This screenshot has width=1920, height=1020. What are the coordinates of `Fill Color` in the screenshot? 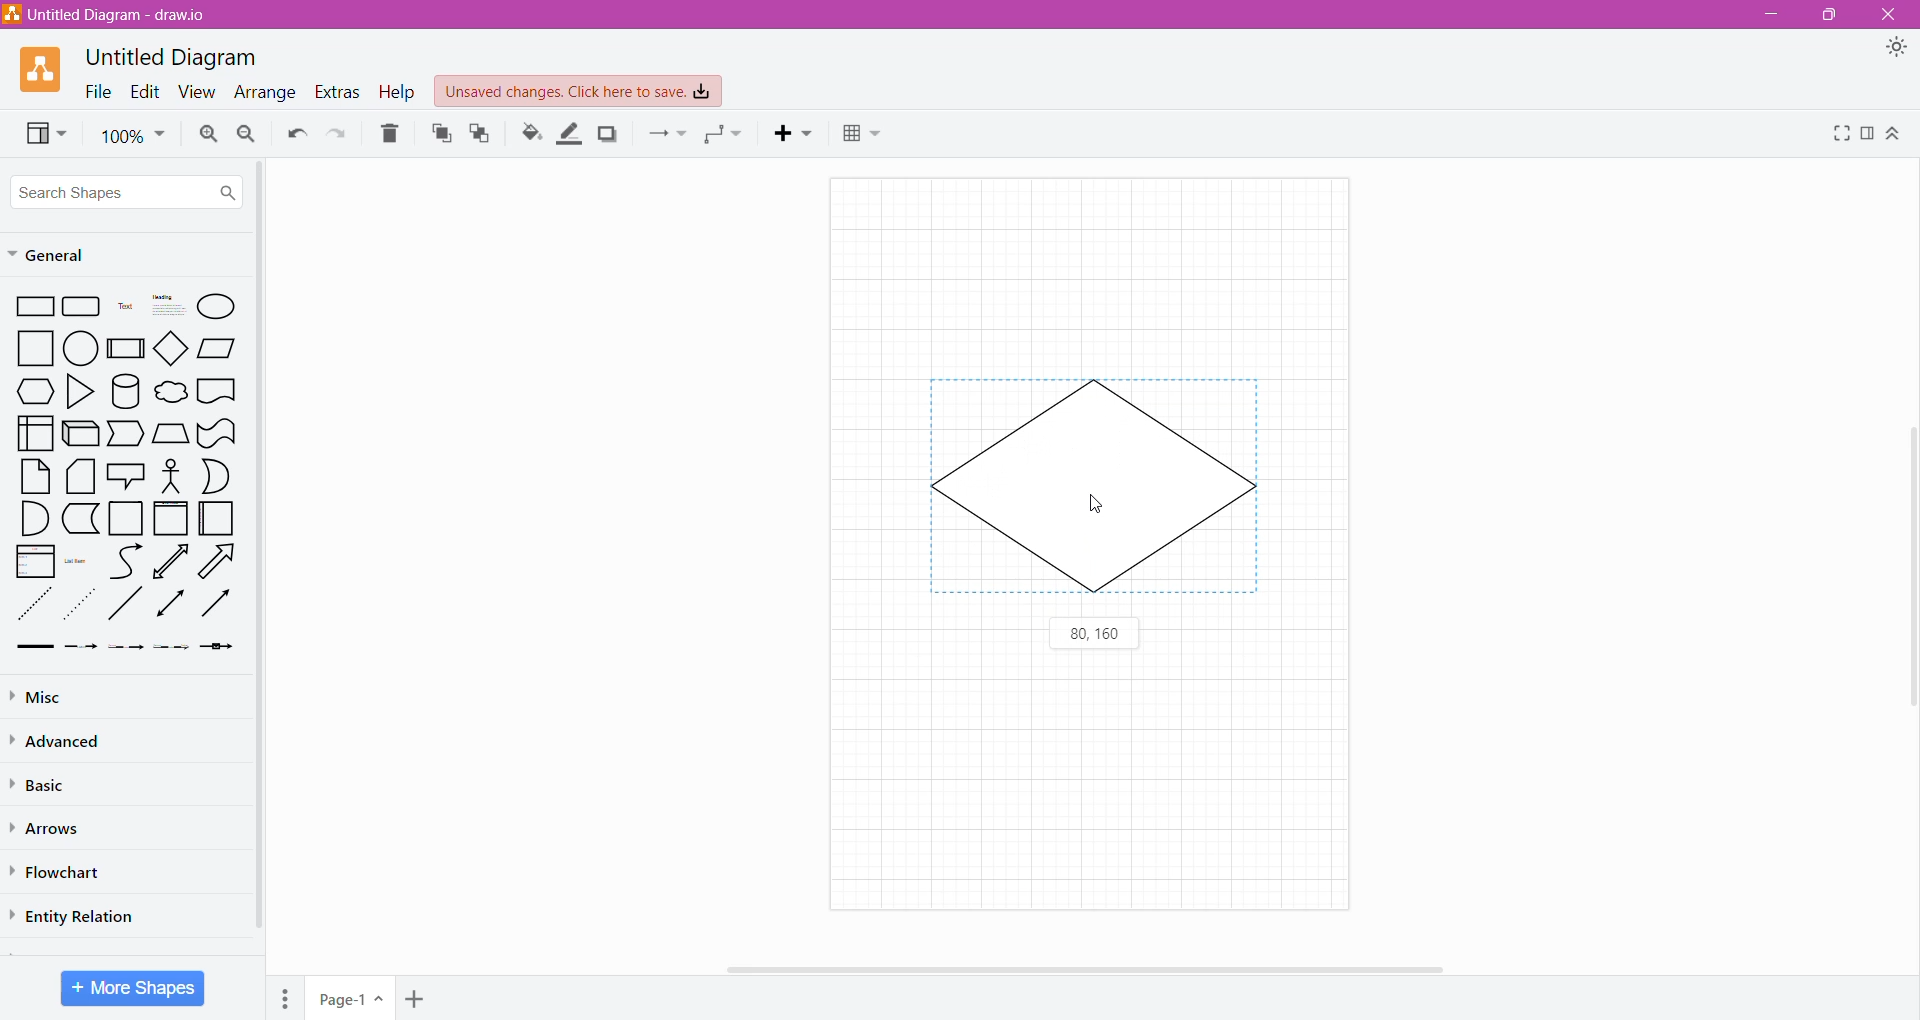 It's located at (531, 133).